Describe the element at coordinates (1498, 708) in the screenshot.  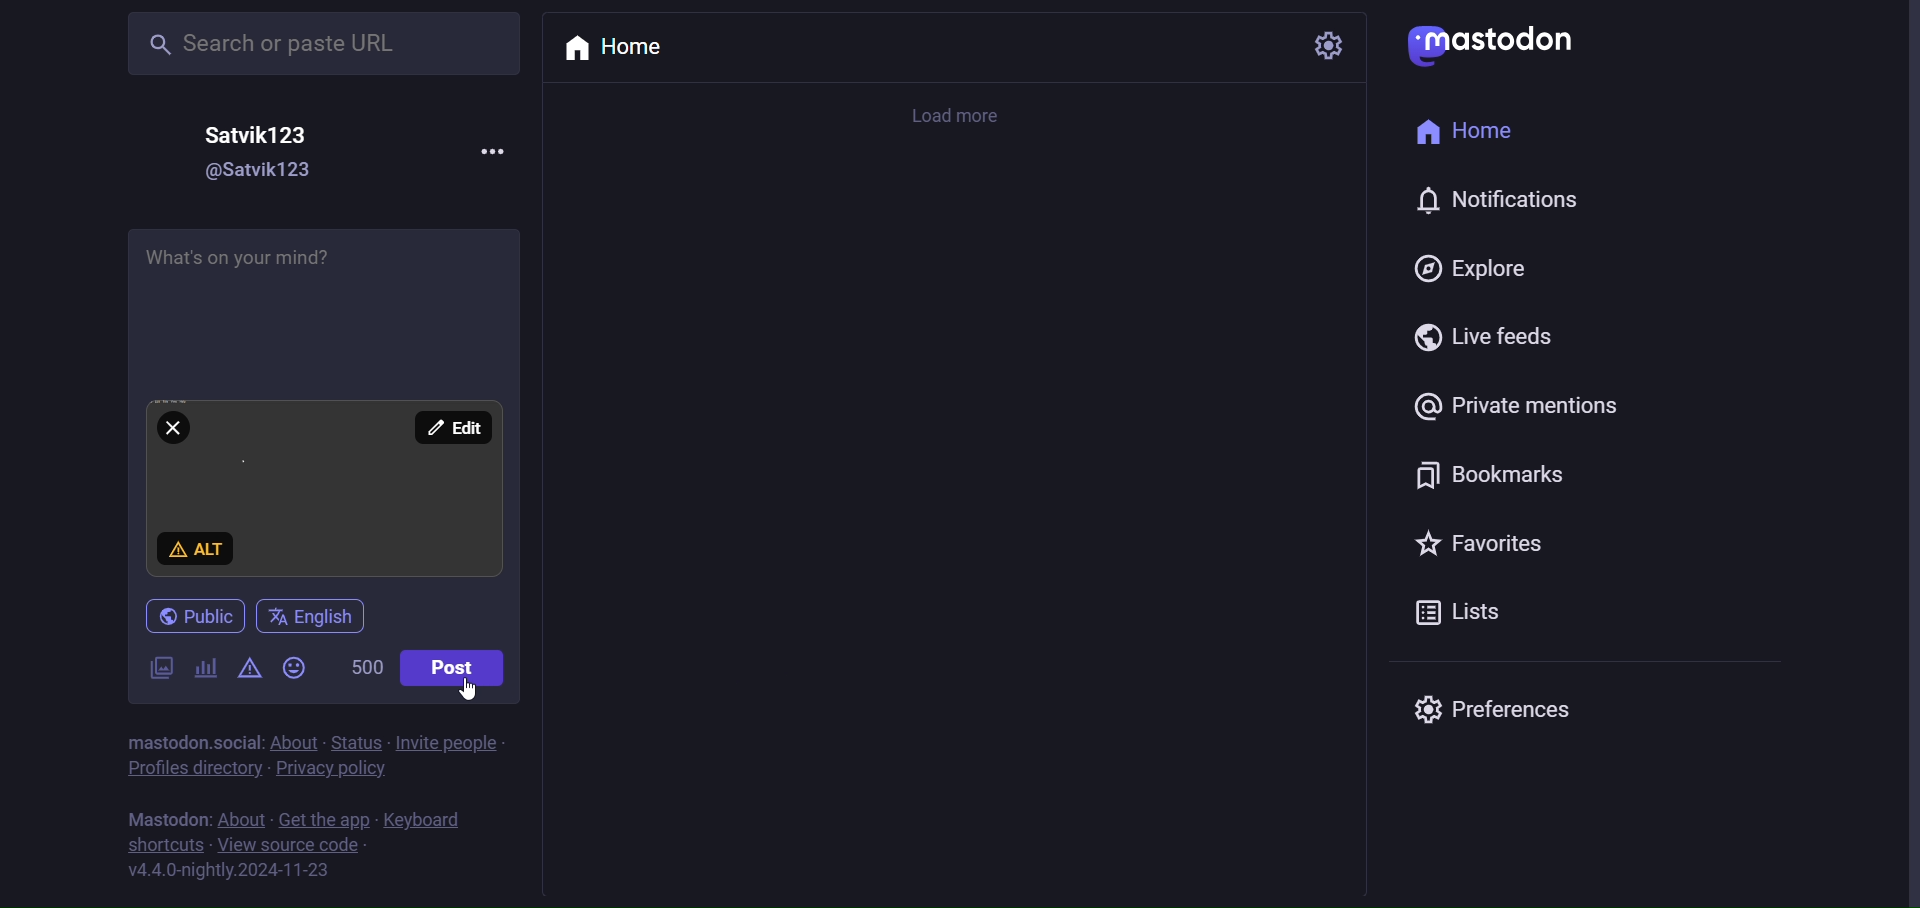
I see `preferences` at that location.